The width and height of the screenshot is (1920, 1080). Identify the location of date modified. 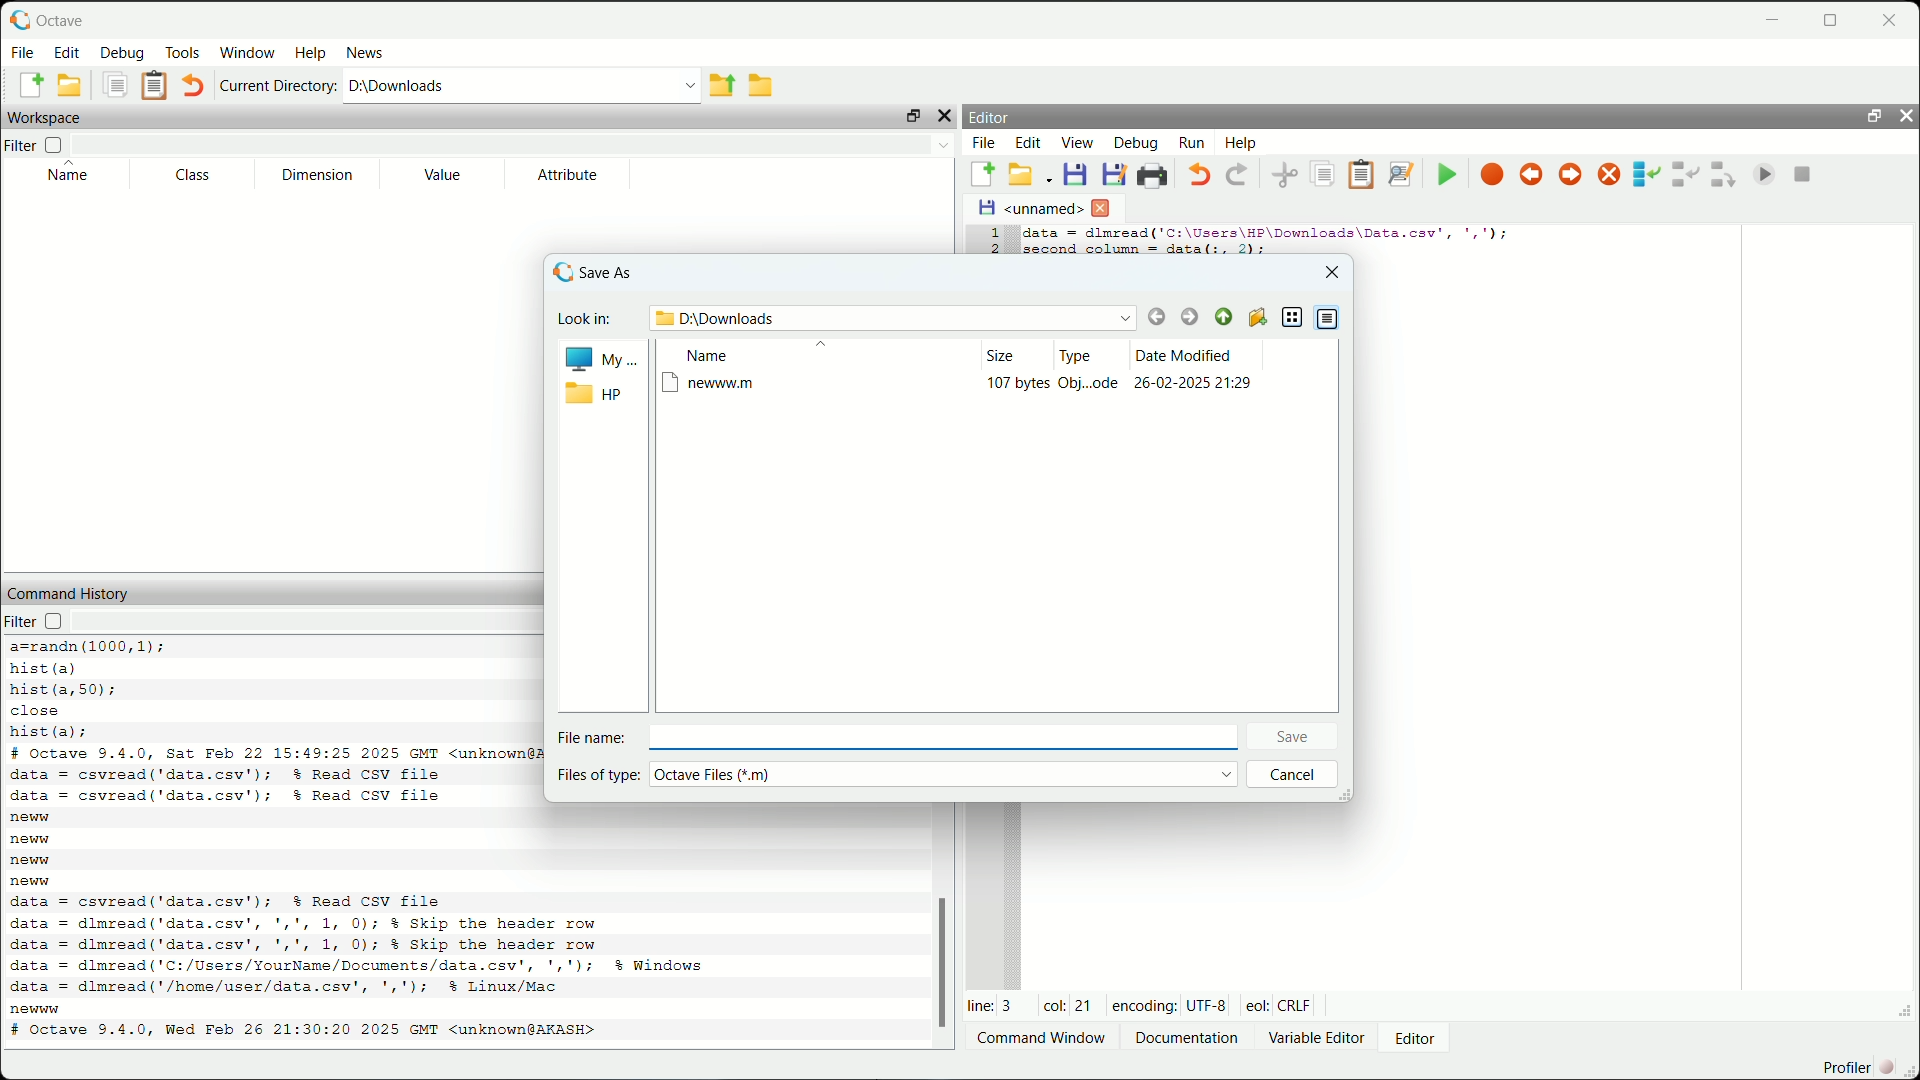
(1196, 353).